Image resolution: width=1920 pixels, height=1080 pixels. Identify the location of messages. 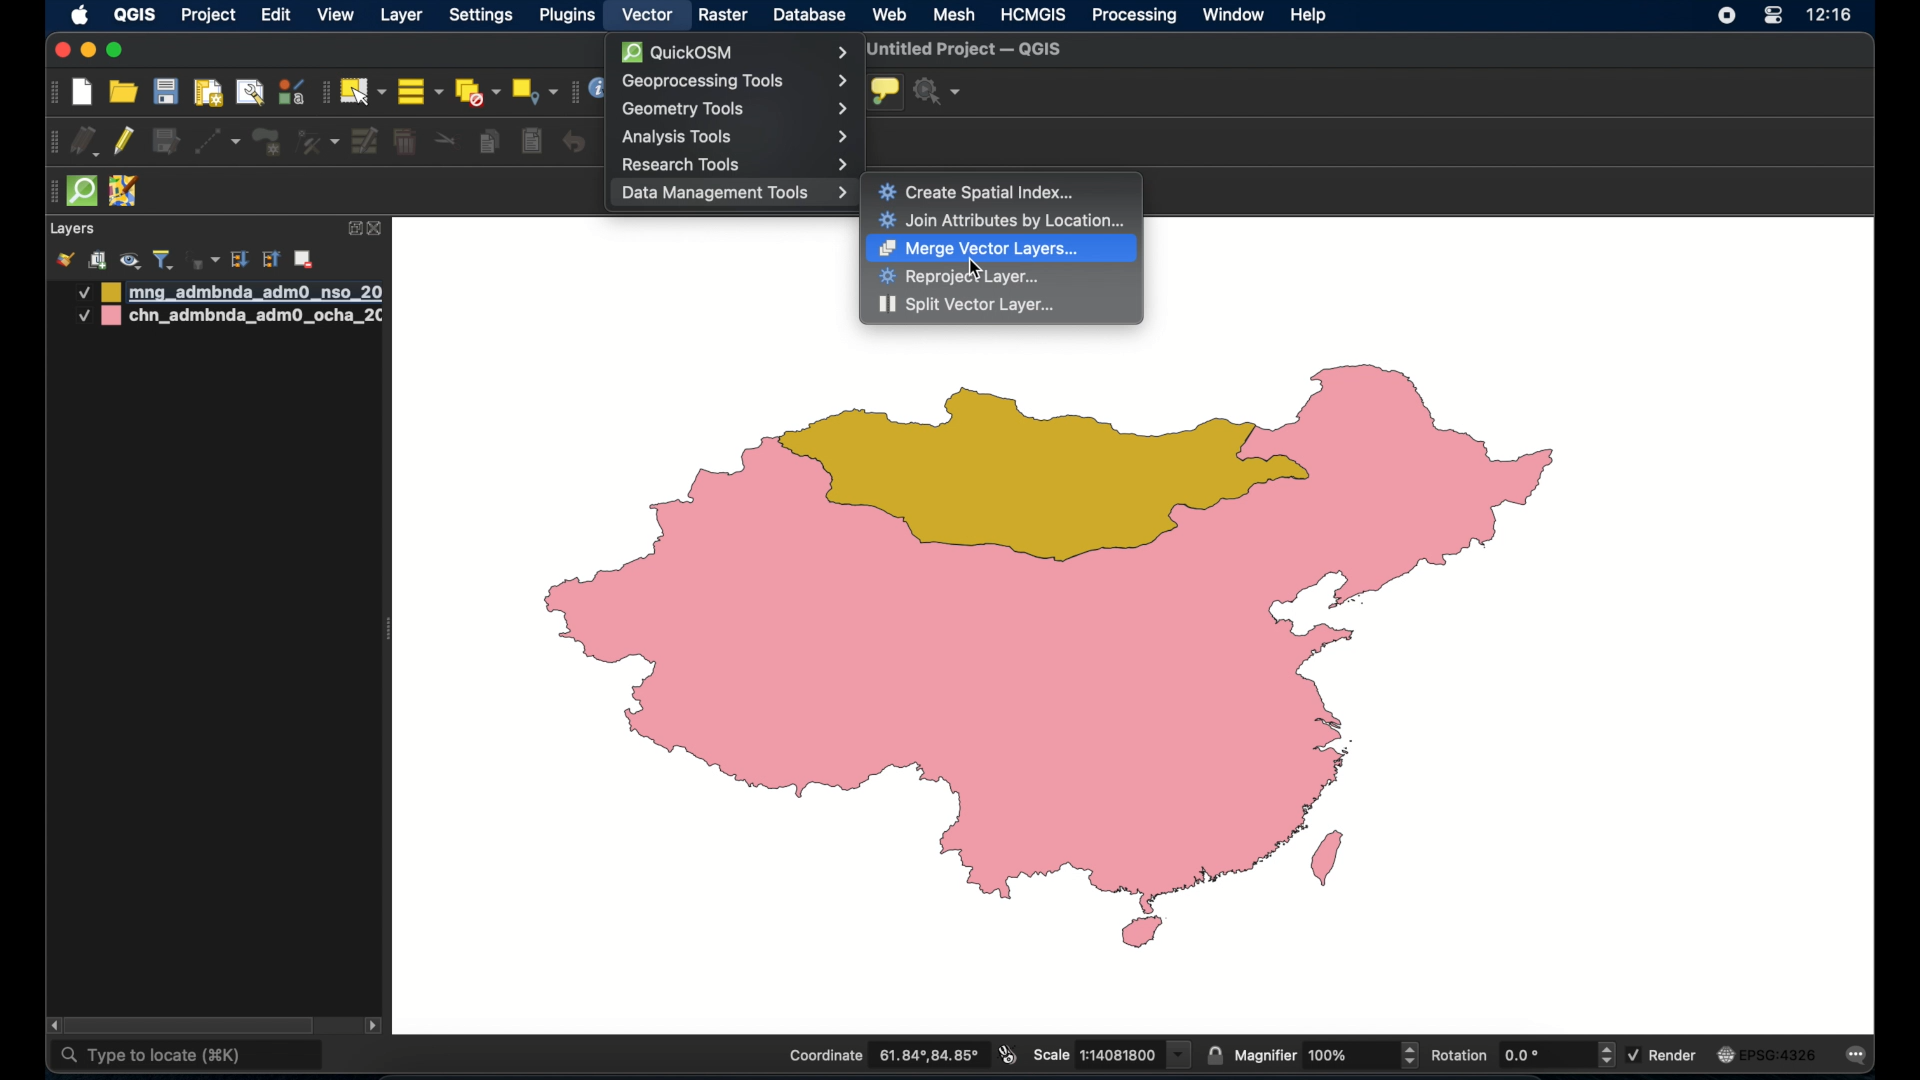
(1860, 1057).